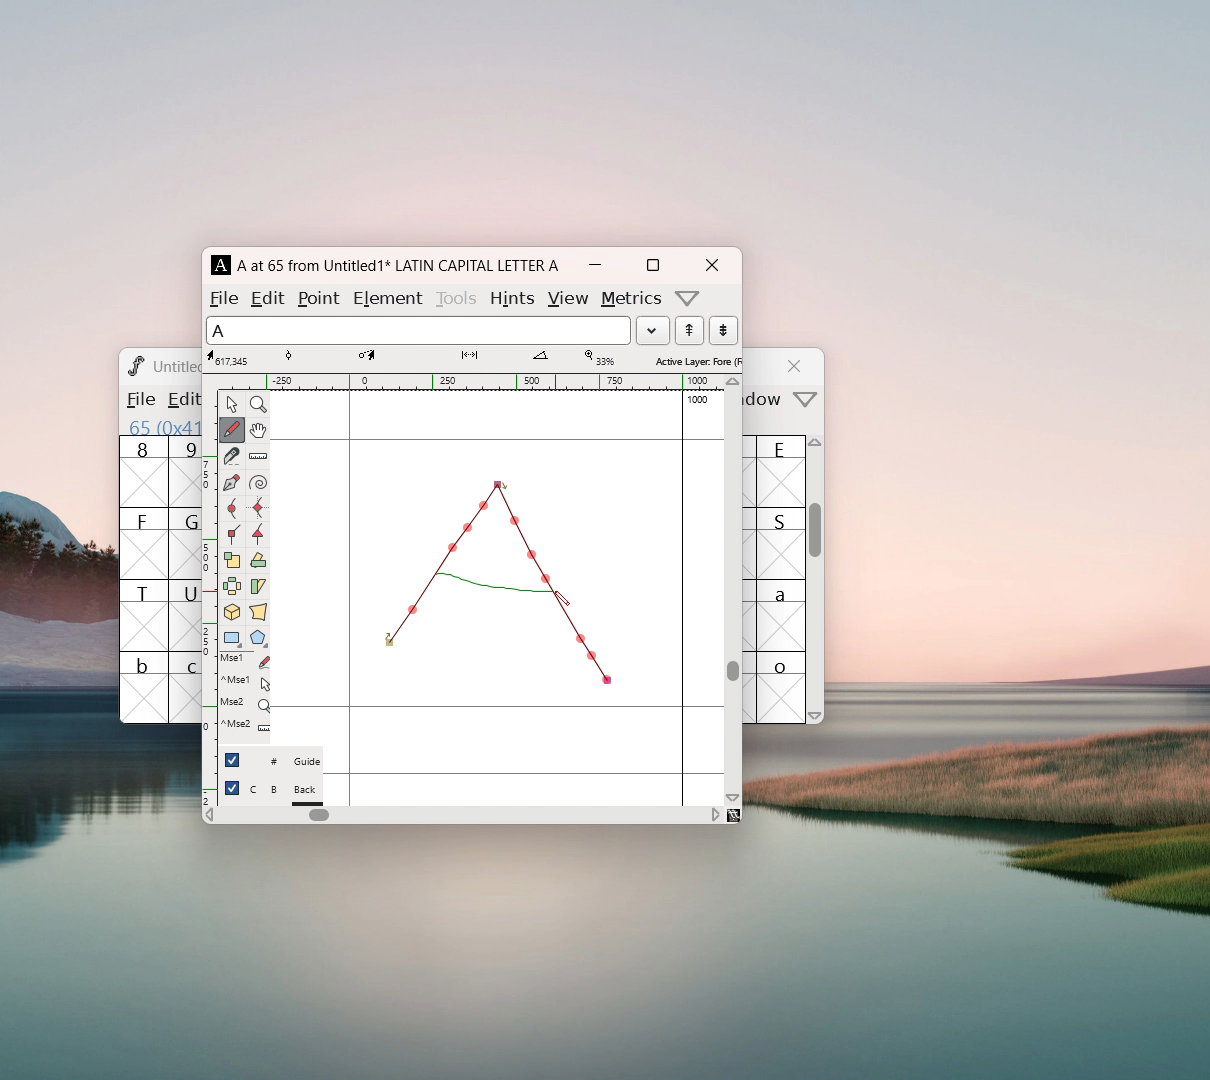  Describe the element at coordinates (232, 458) in the screenshot. I see `cut splines in two` at that location.